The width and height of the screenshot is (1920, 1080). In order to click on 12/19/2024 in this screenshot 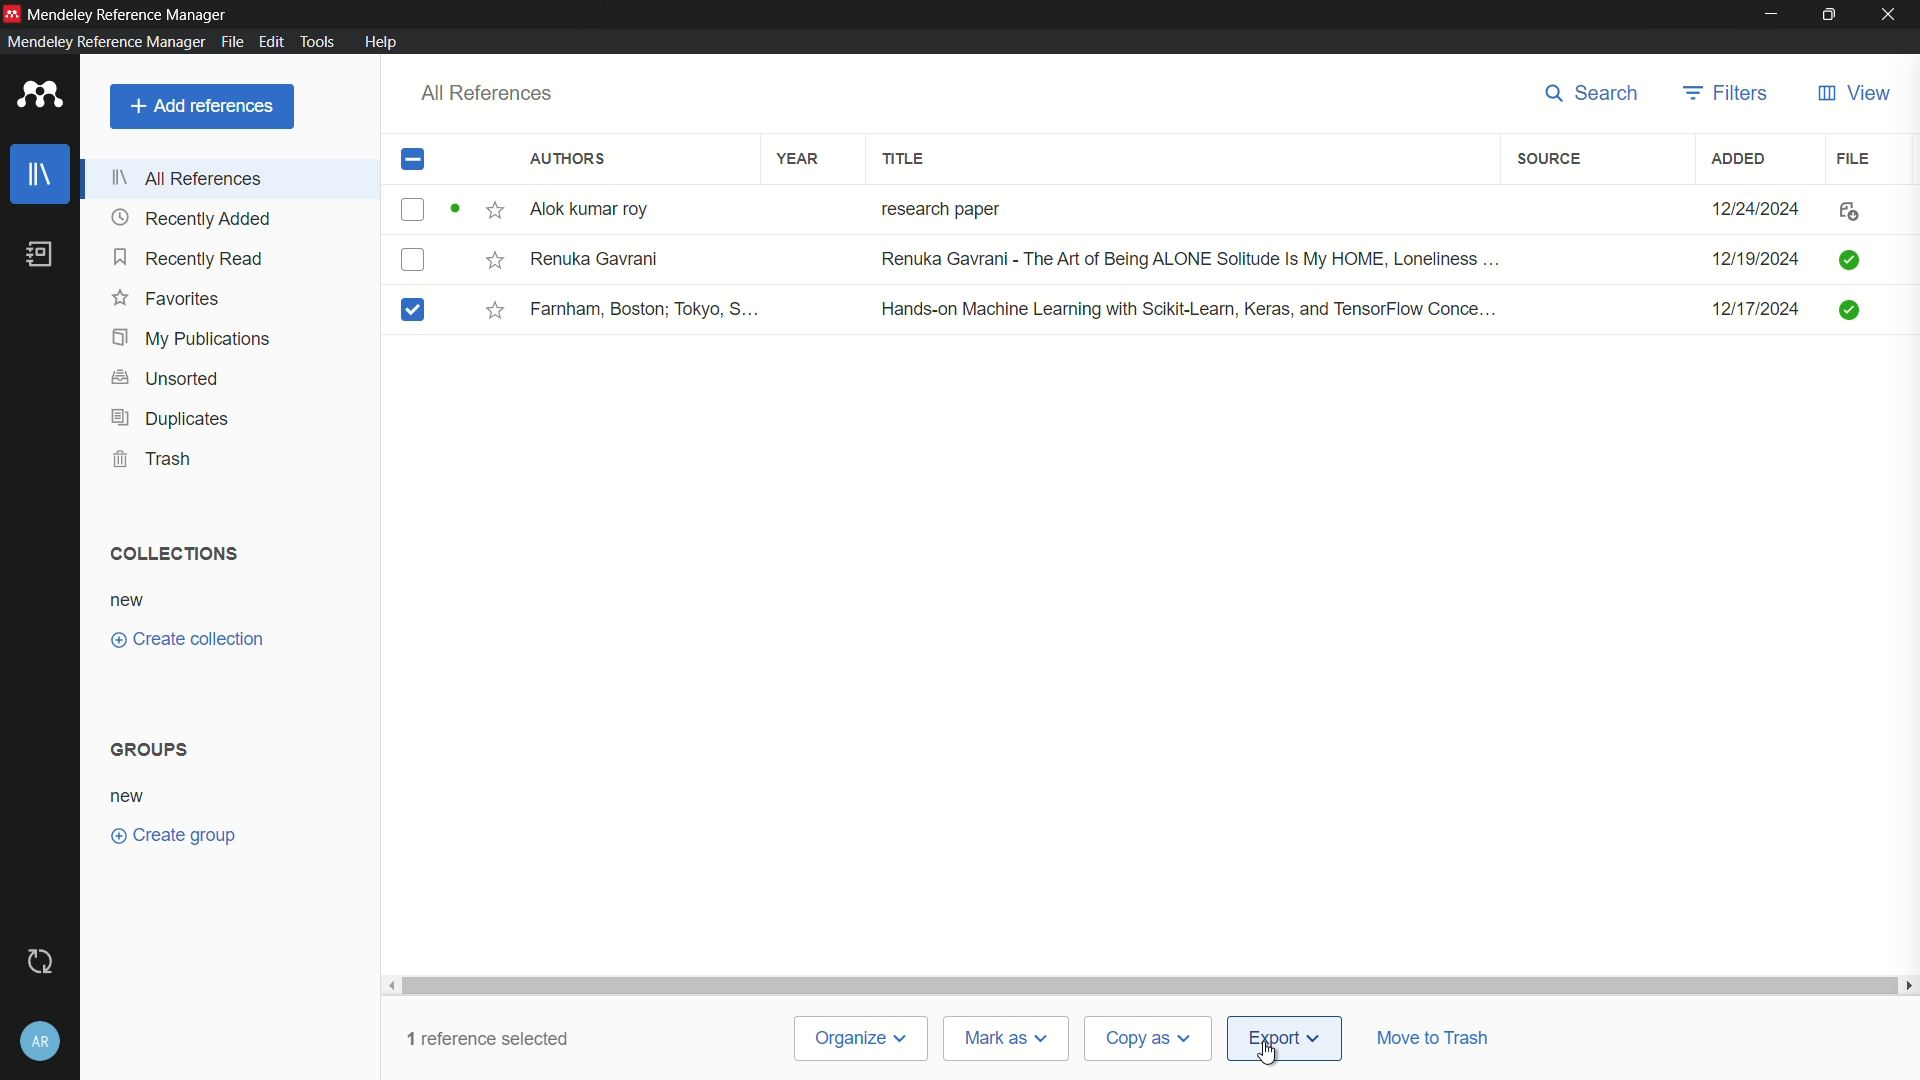, I will do `click(1754, 261)`.